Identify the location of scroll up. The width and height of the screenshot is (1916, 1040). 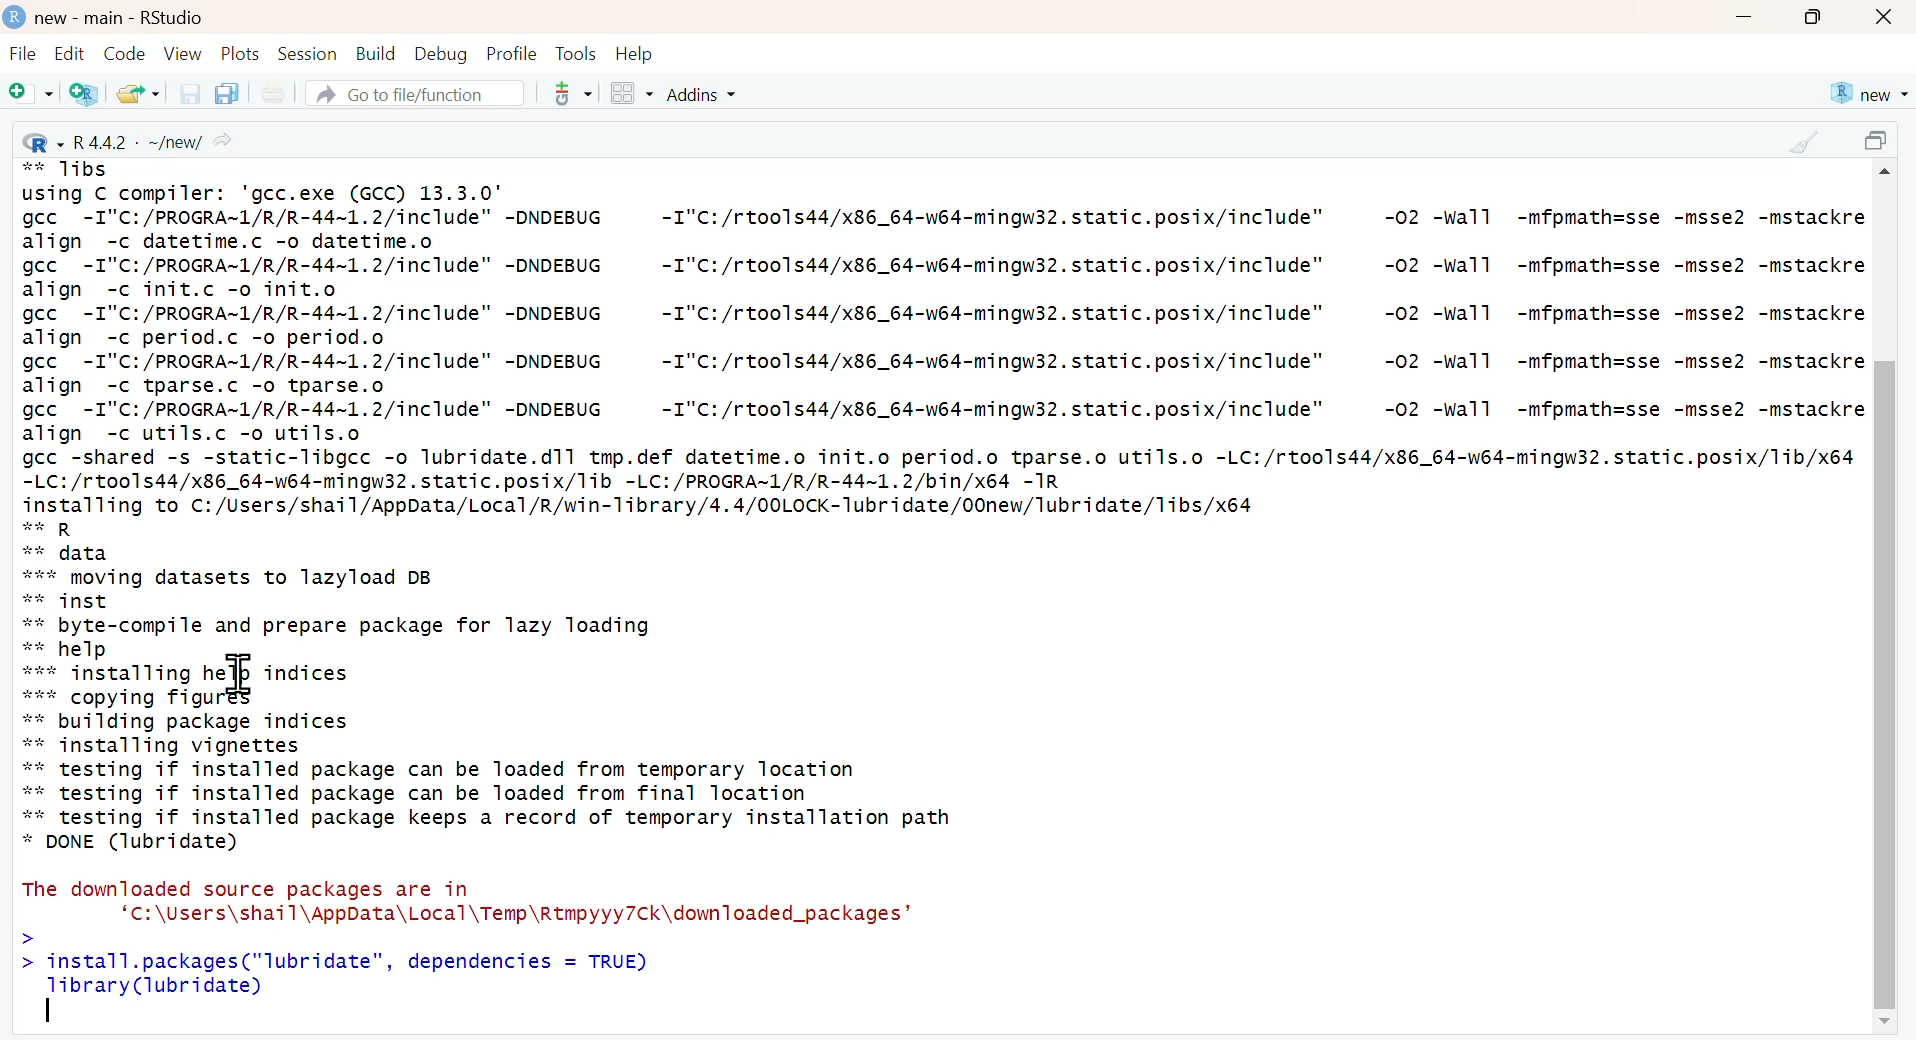
(1888, 175).